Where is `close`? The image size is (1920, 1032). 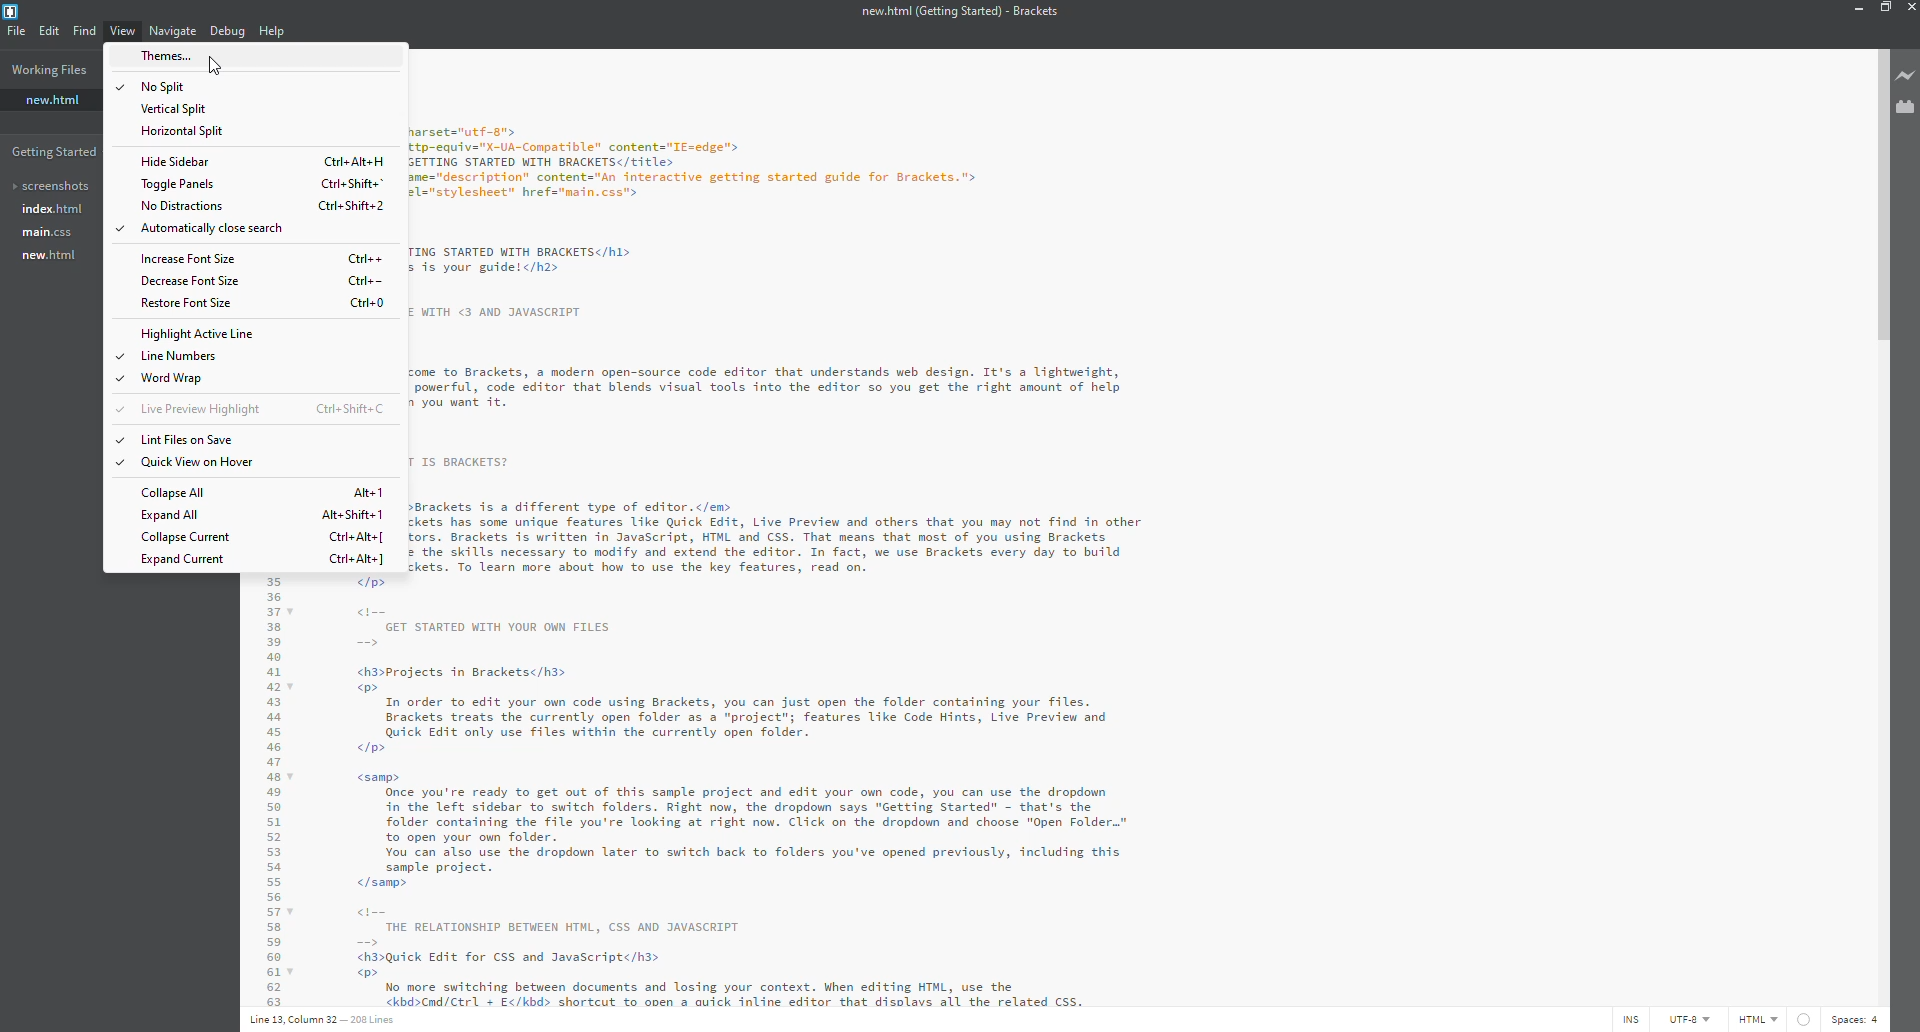
close is located at coordinates (1910, 9).